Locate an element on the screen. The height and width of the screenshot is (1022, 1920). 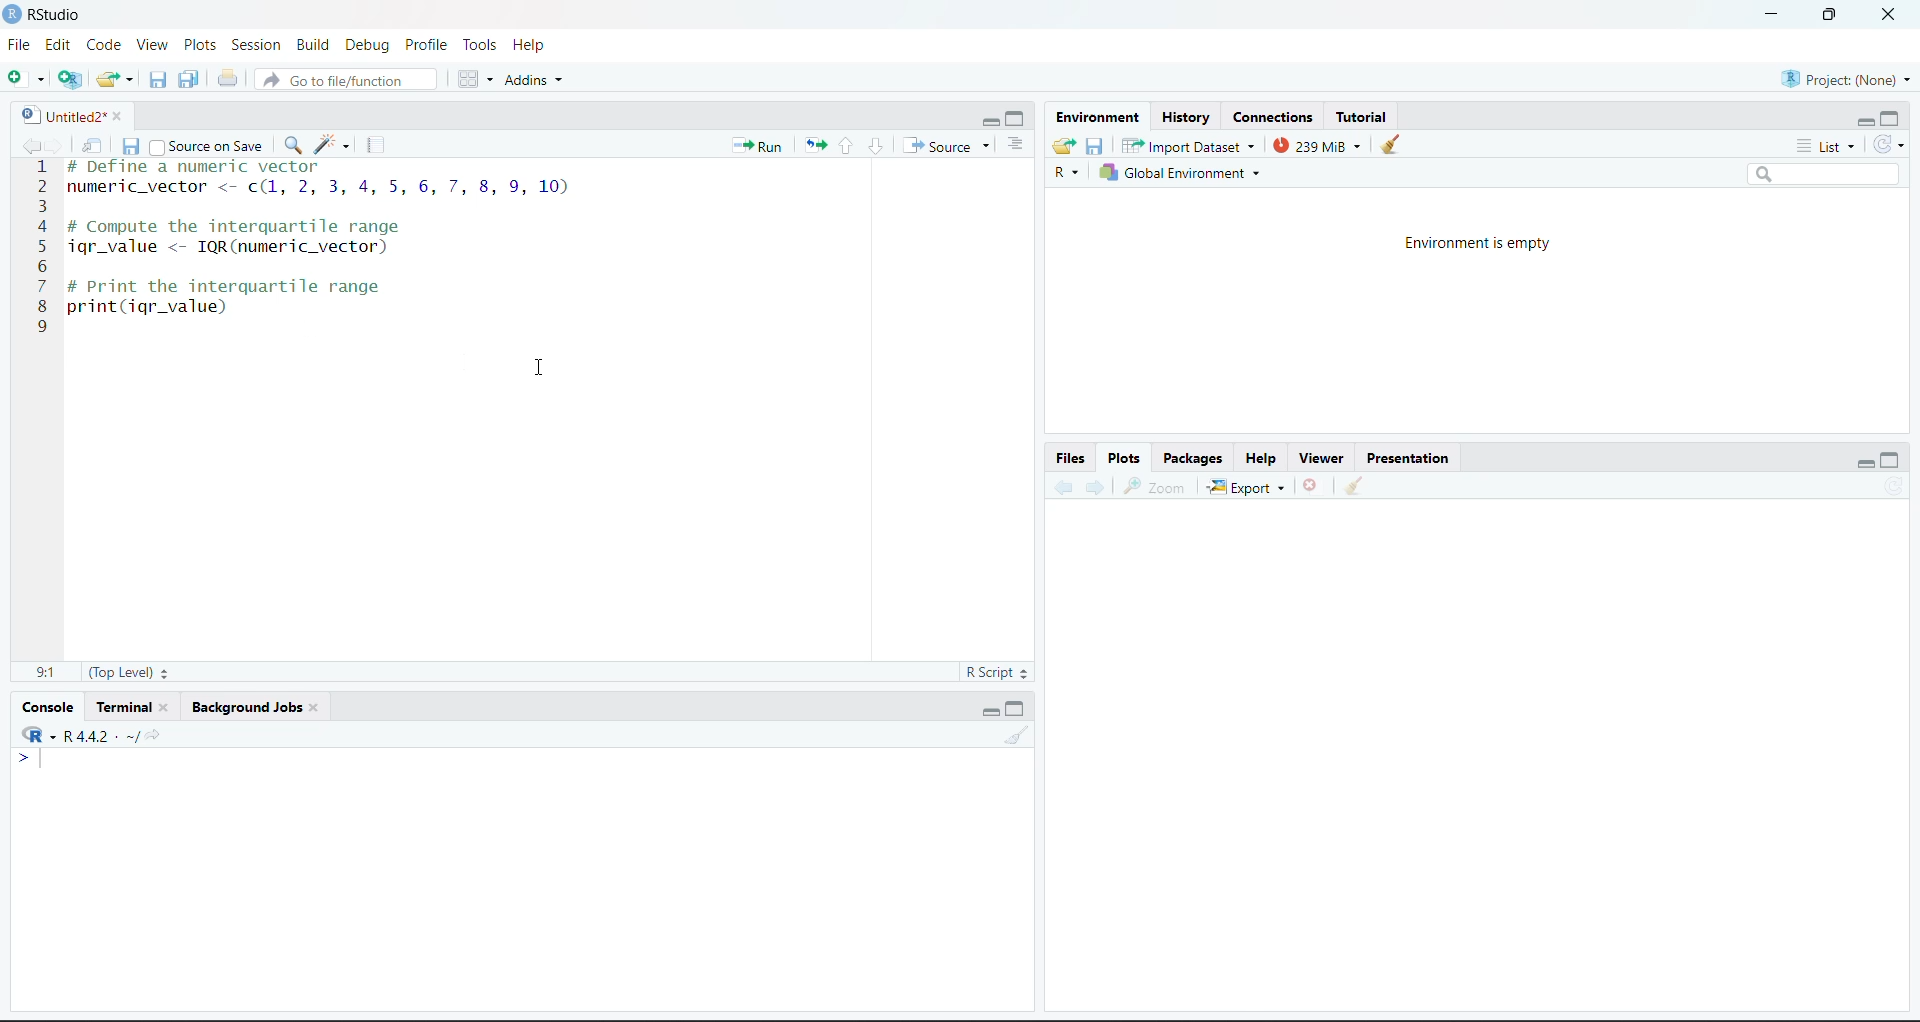
Go to file/function is located at coordinates (346, 77).